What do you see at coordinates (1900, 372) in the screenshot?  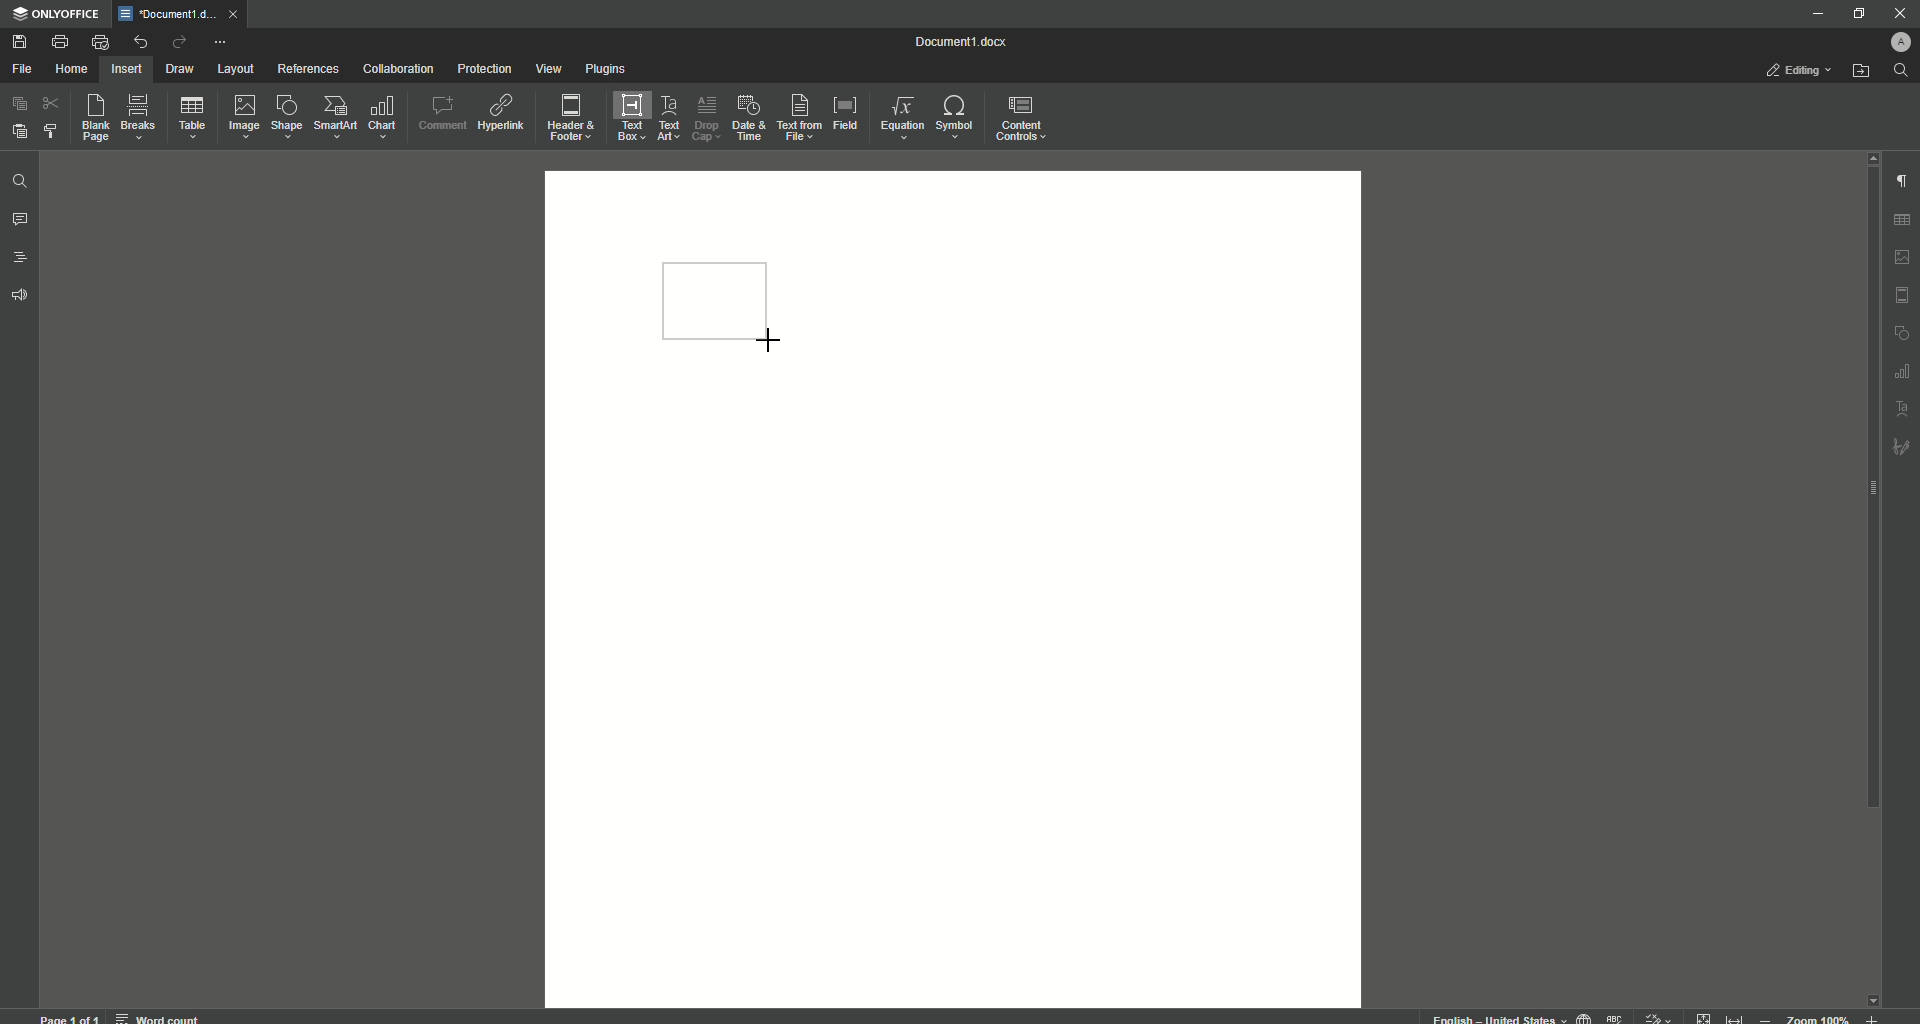 I see `table` at bounding box center [1900, 372].